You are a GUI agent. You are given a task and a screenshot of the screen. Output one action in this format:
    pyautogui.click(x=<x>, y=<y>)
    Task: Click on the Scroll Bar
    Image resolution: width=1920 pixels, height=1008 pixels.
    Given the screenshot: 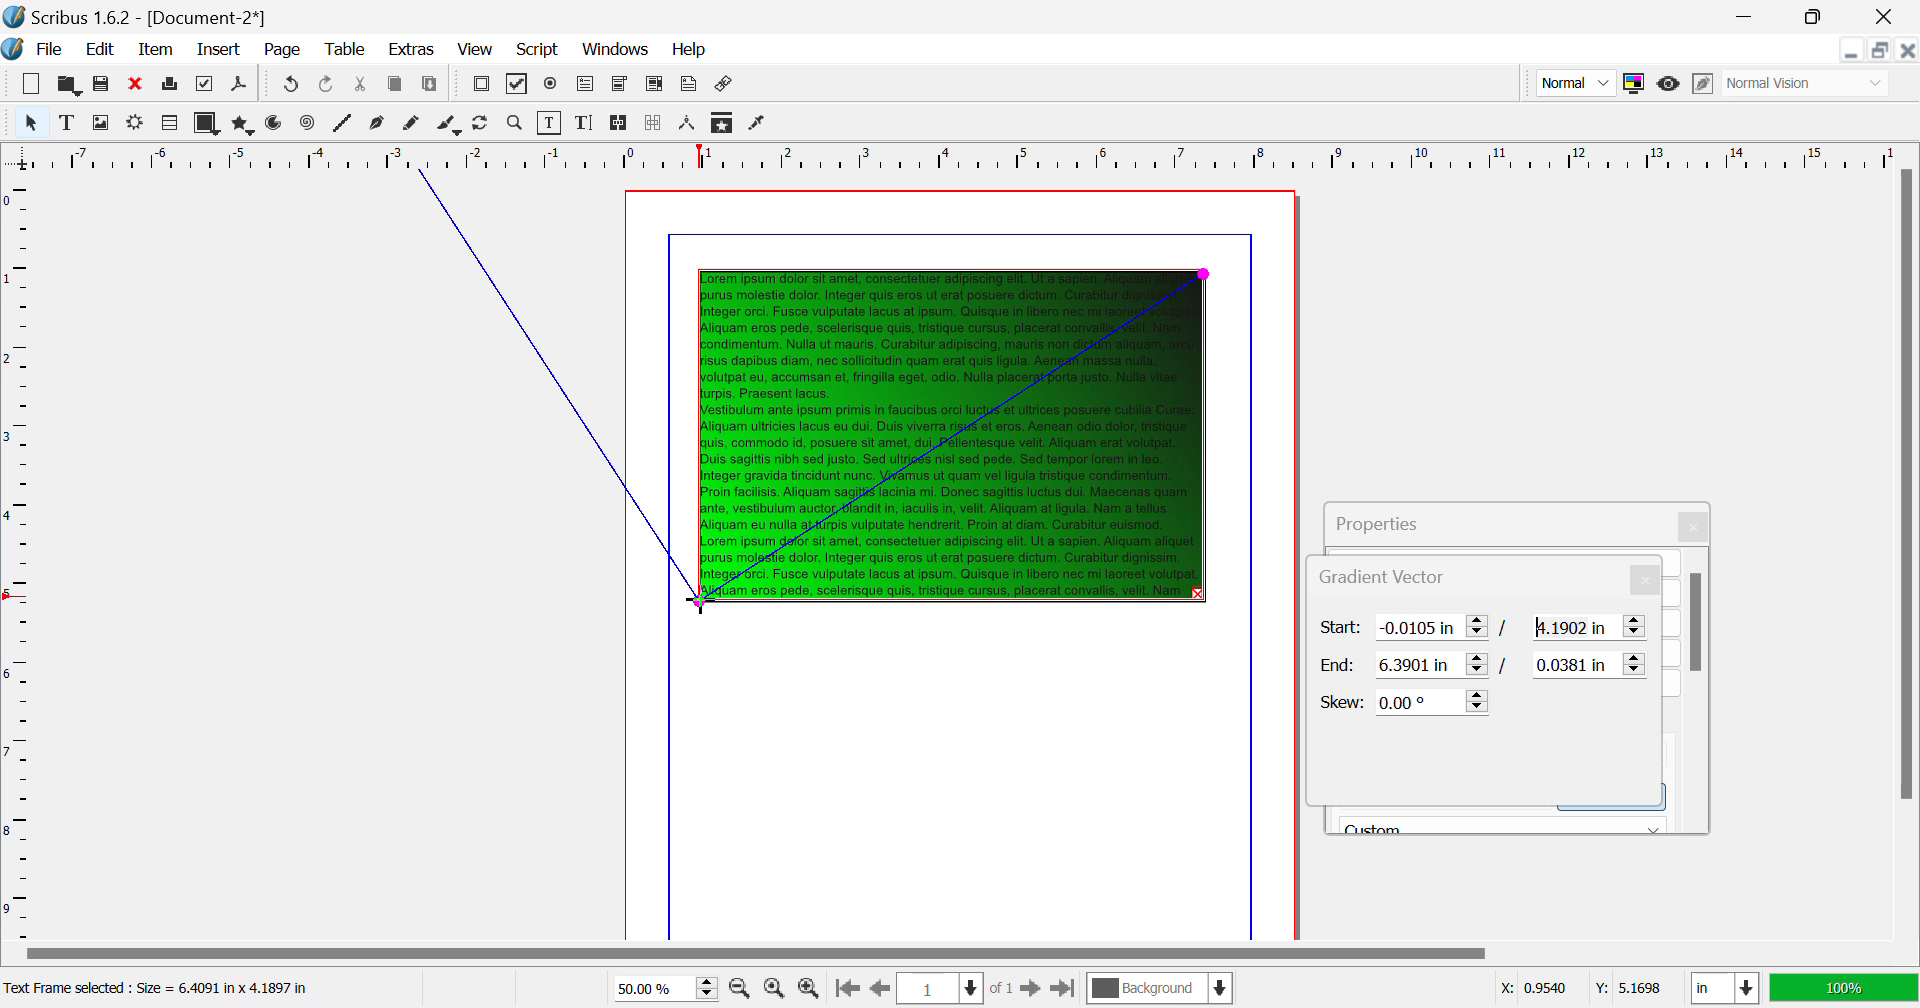 What is the action you would take?
    pyautogui.click(x=1697, y=690)
    